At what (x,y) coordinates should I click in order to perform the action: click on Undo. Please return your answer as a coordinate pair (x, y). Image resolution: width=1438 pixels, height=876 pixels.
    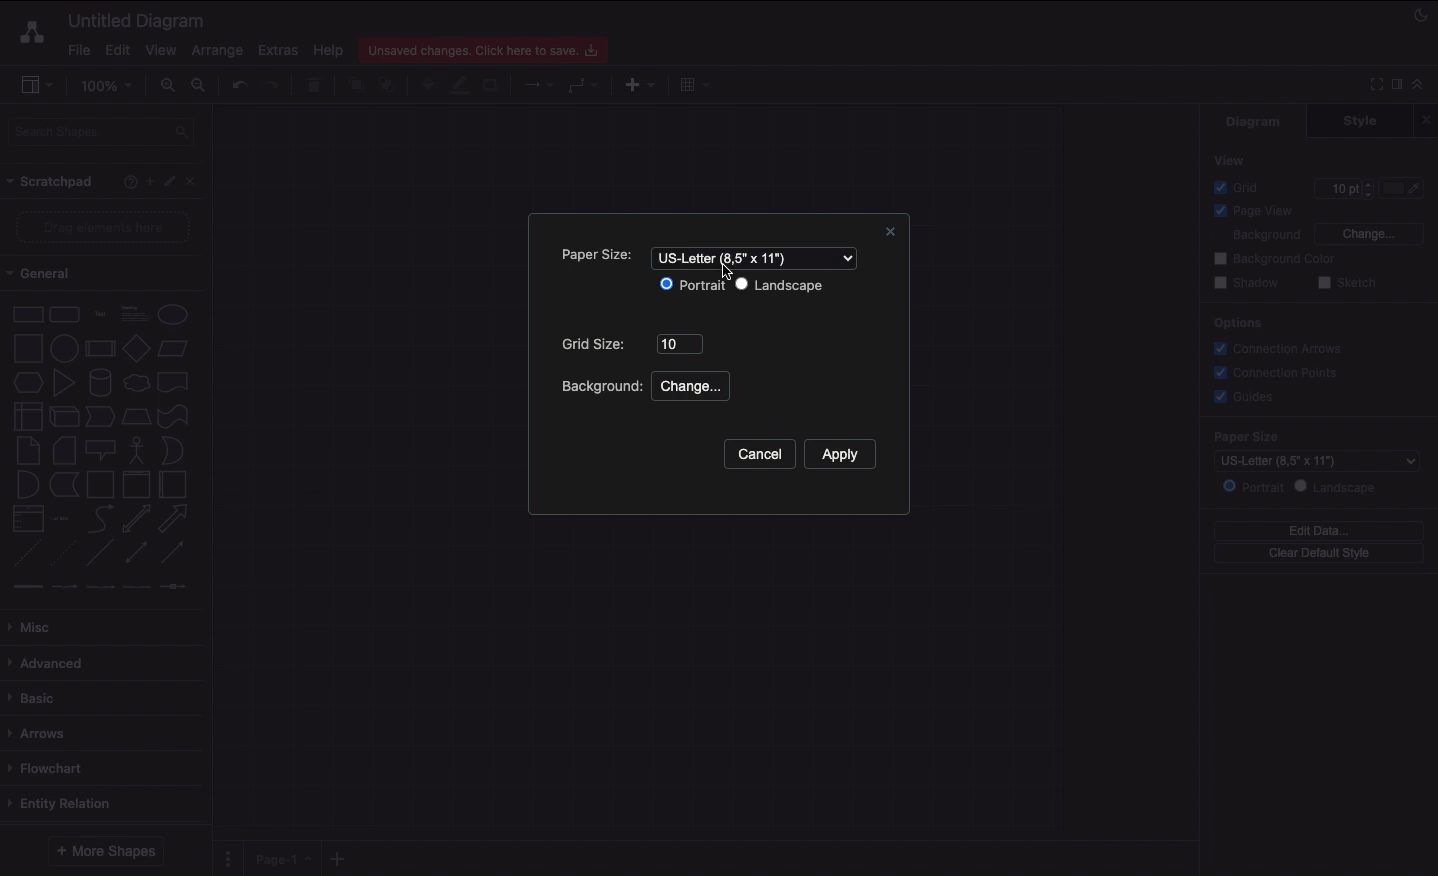
    Looking at the image, I should click on (238, 84).